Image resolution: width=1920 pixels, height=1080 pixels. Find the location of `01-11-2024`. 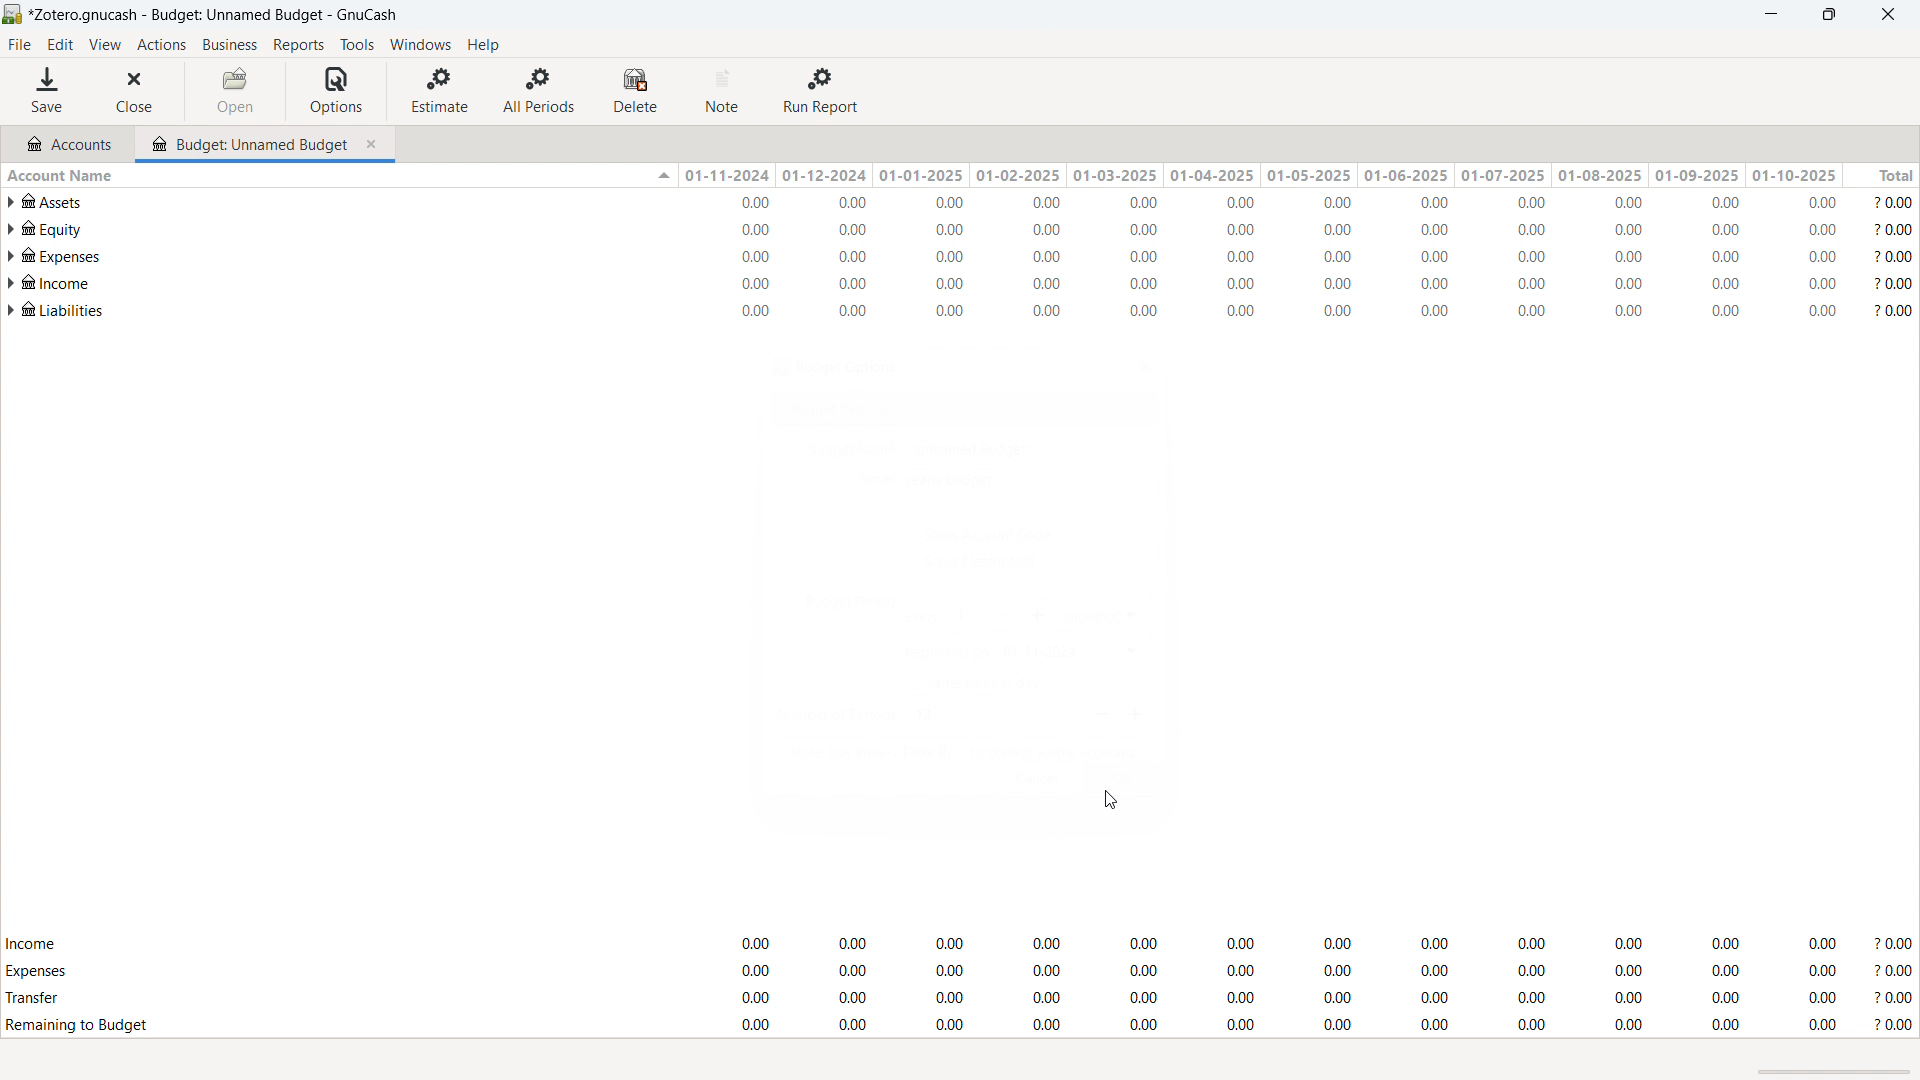

01-11-2024 is located at coordinates (726, 176).